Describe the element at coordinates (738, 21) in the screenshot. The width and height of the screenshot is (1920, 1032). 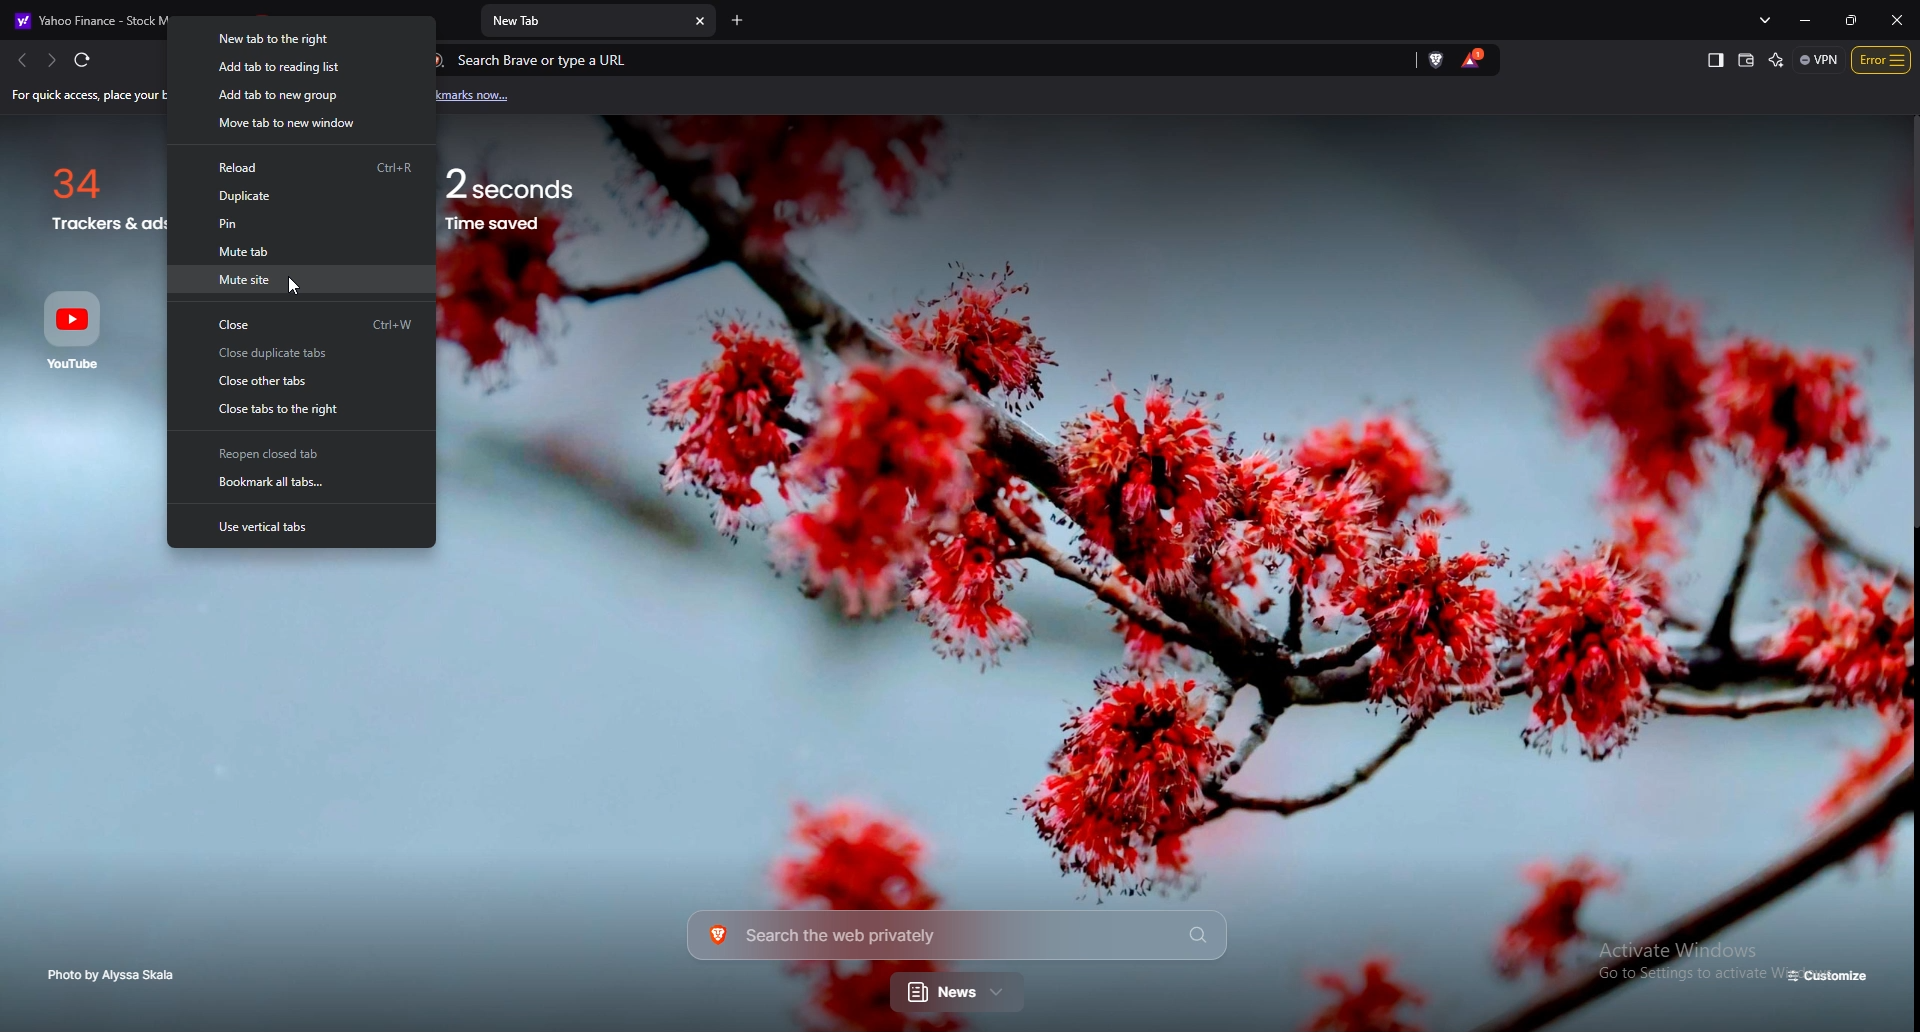
I see `add tab` at that location.